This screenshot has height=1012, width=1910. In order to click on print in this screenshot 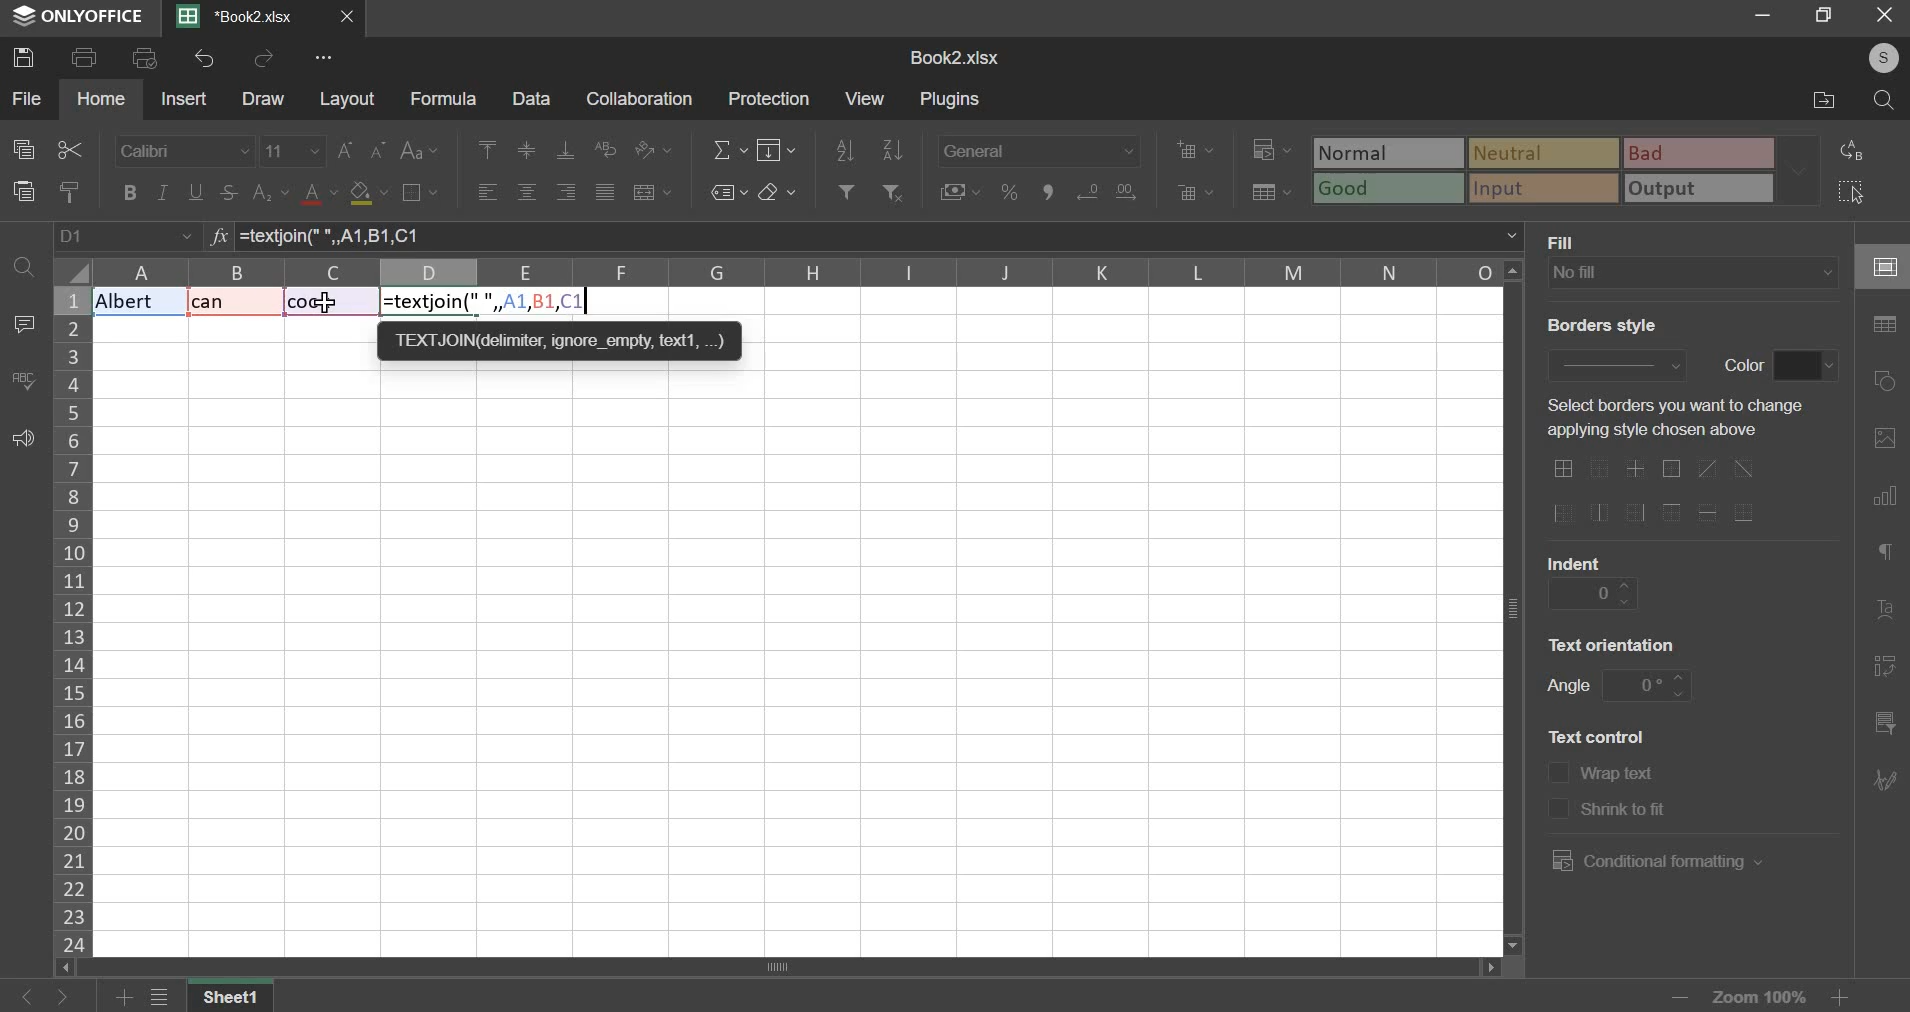, I will do `click(85, 58)`.